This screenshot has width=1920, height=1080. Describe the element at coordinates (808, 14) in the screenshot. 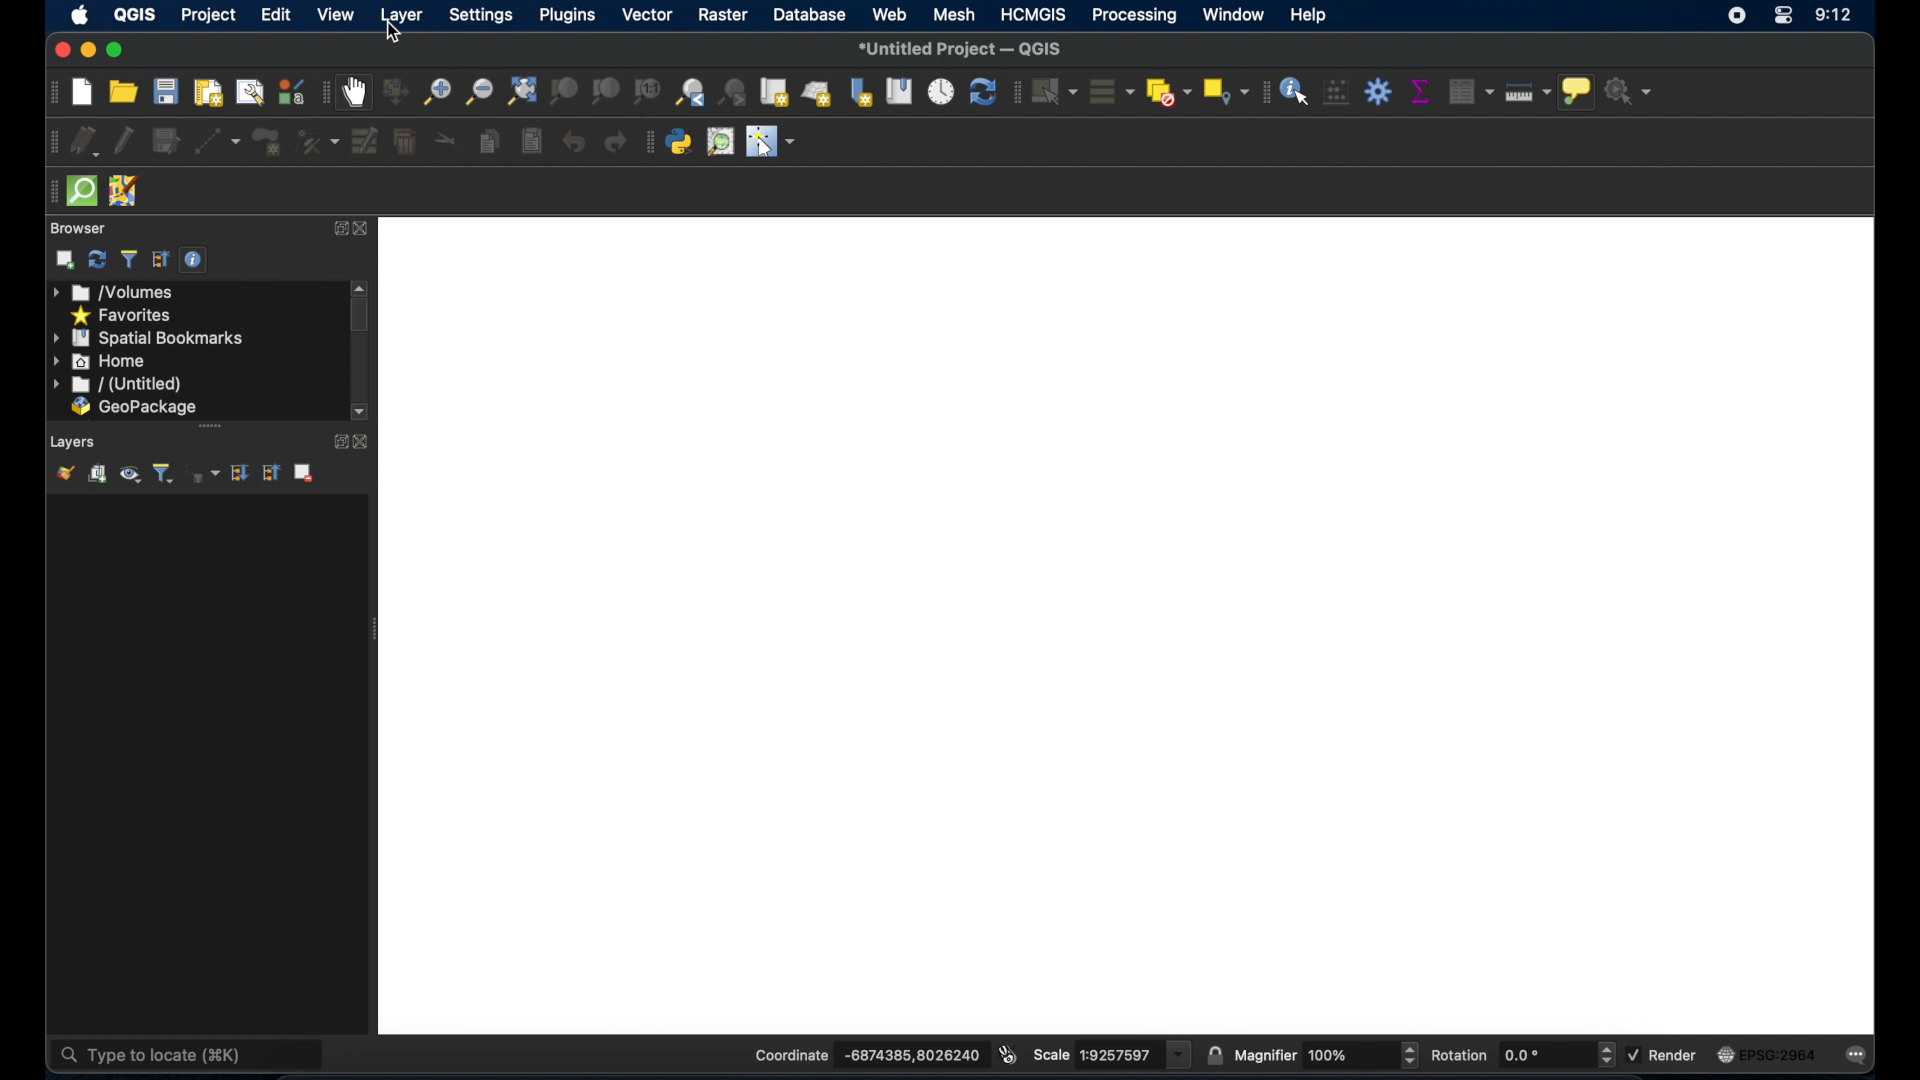

I see `database` at that location.